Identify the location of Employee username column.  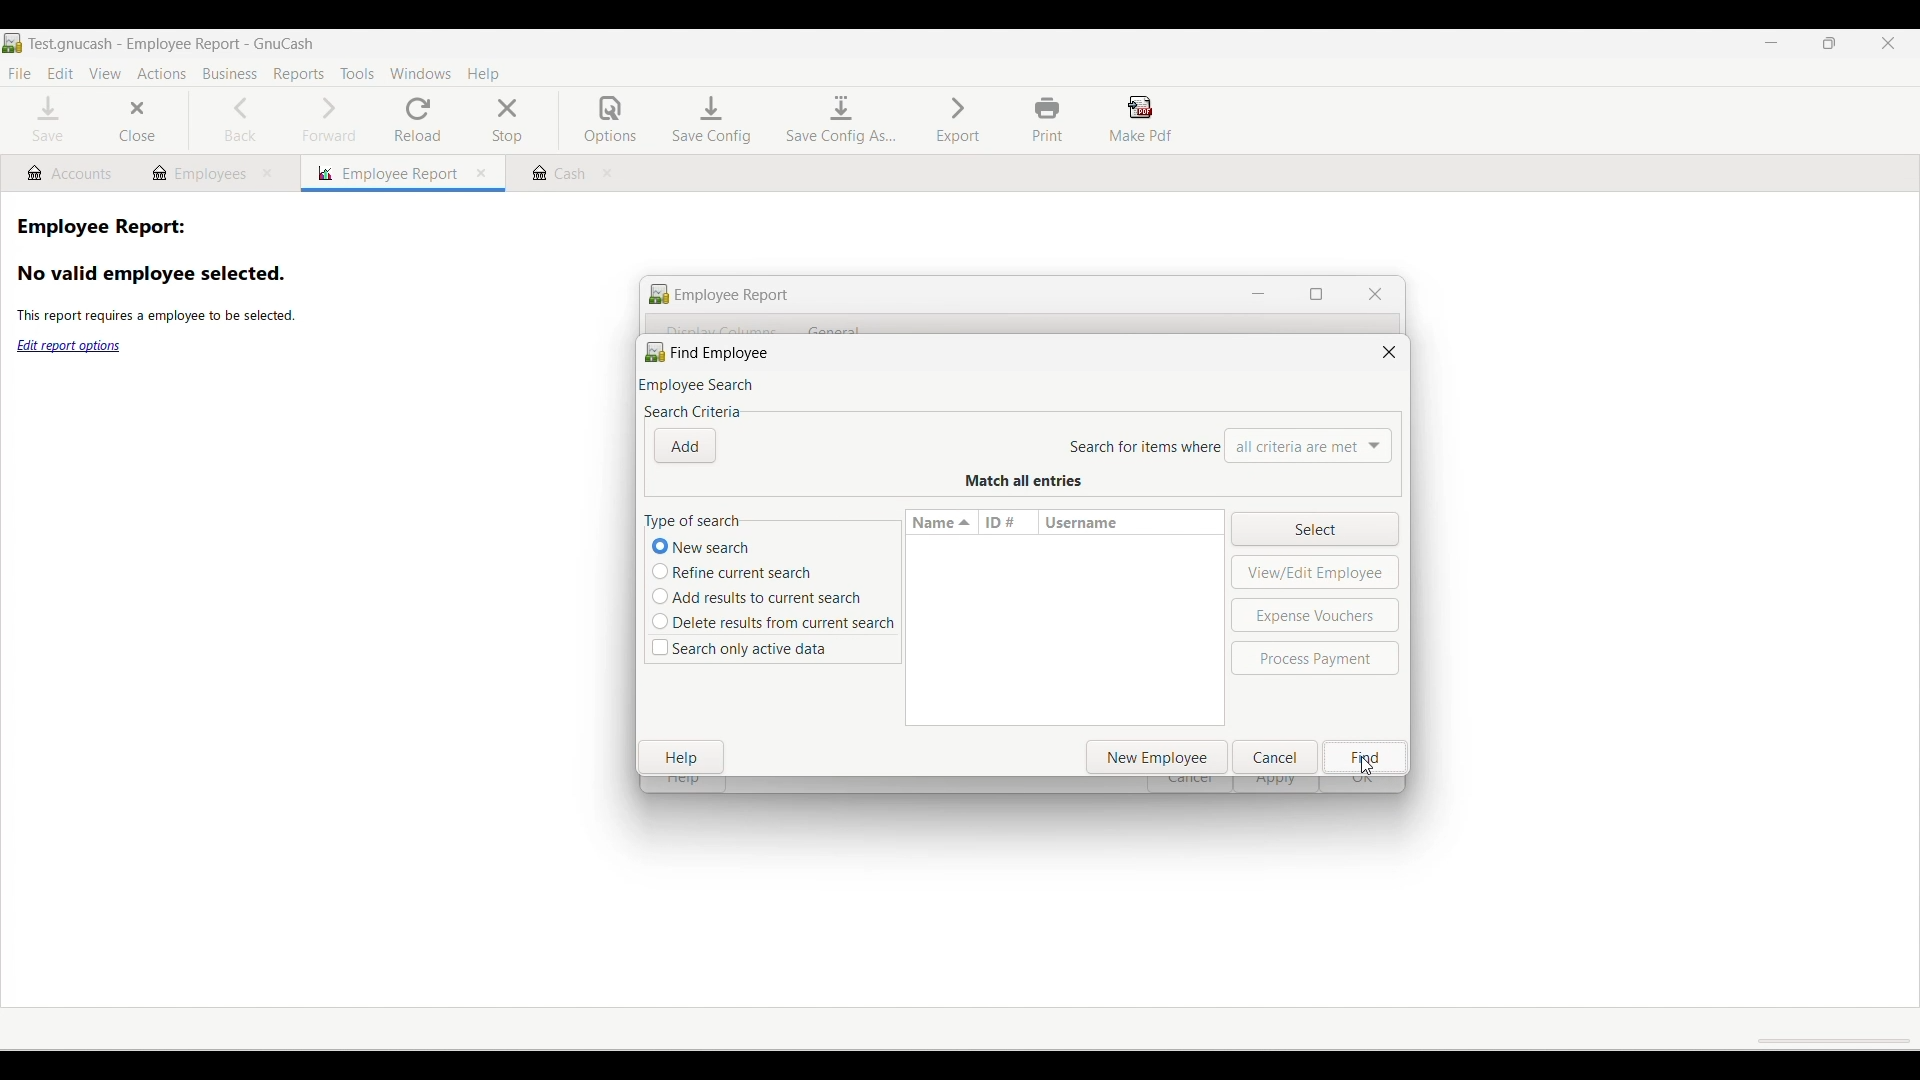
(1127, 522).